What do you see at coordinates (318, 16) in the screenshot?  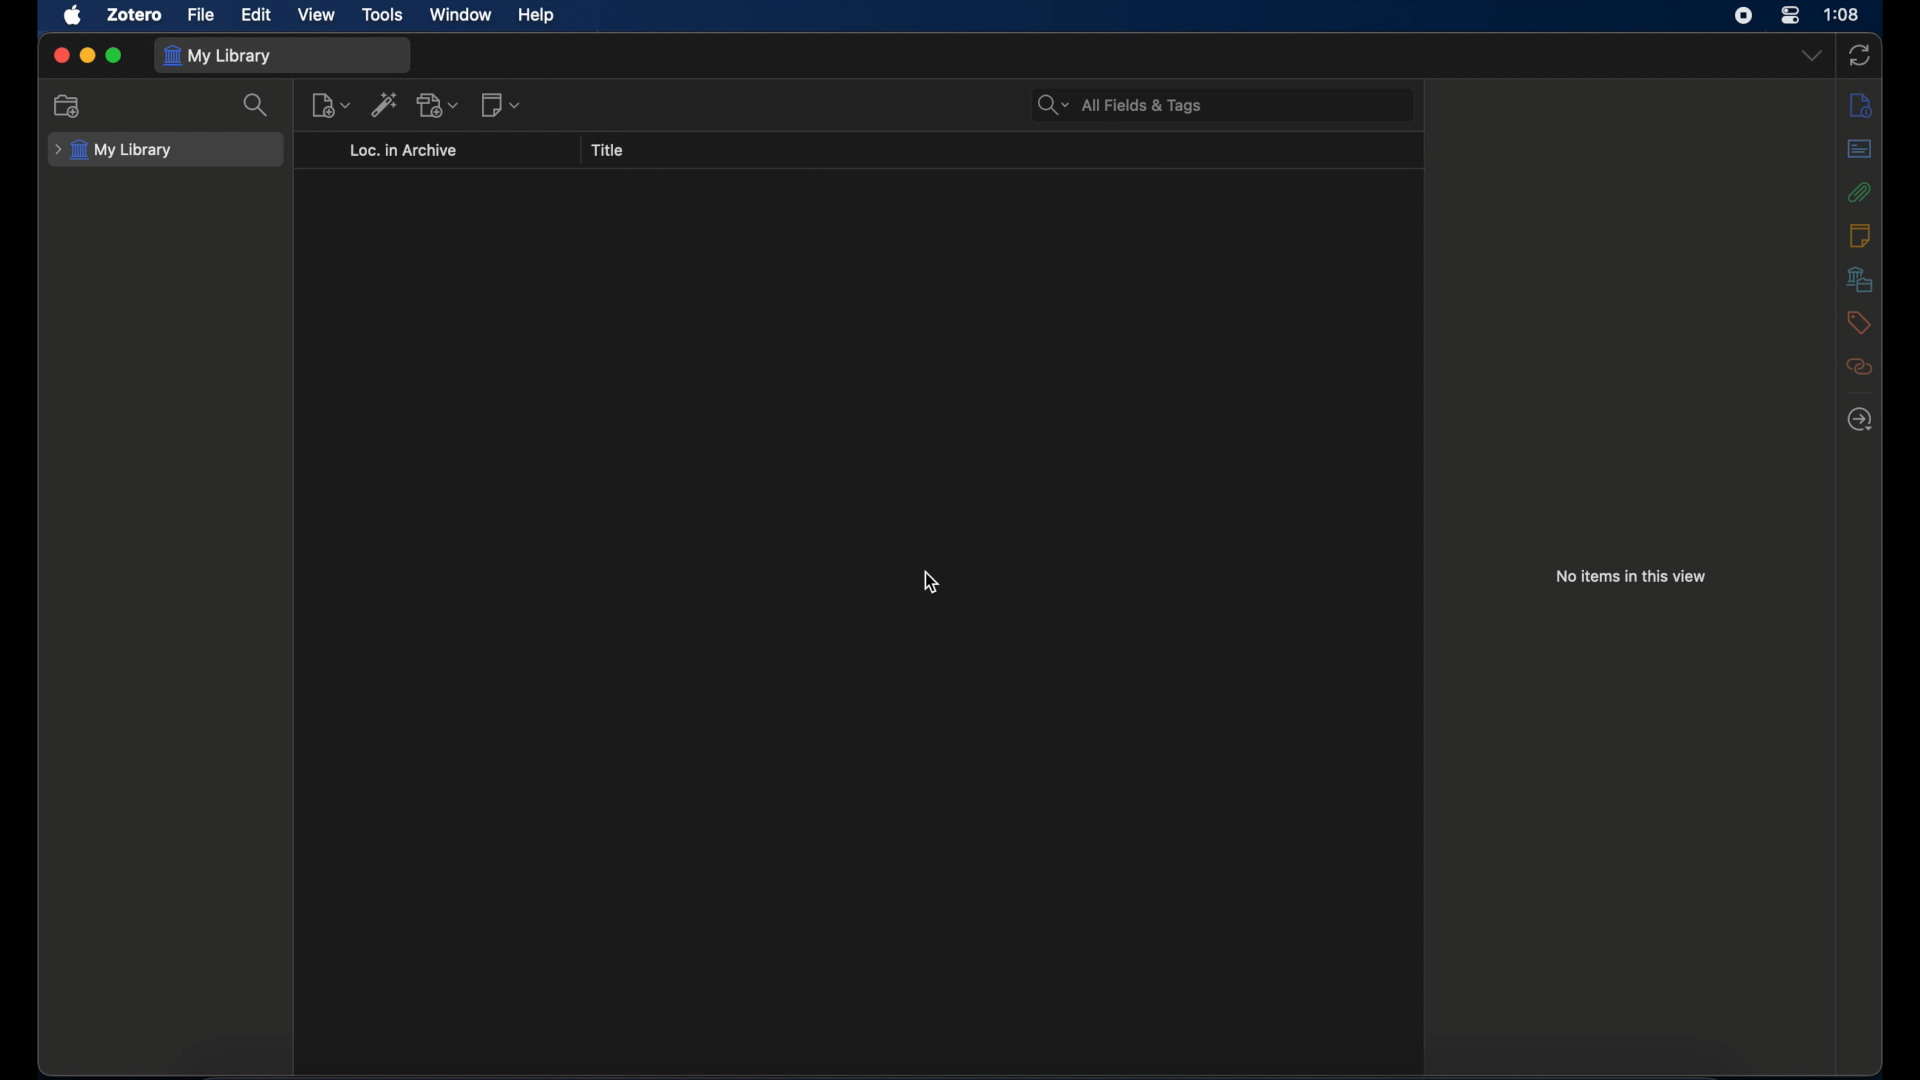 I see `view` at bounding box center [318, 16].